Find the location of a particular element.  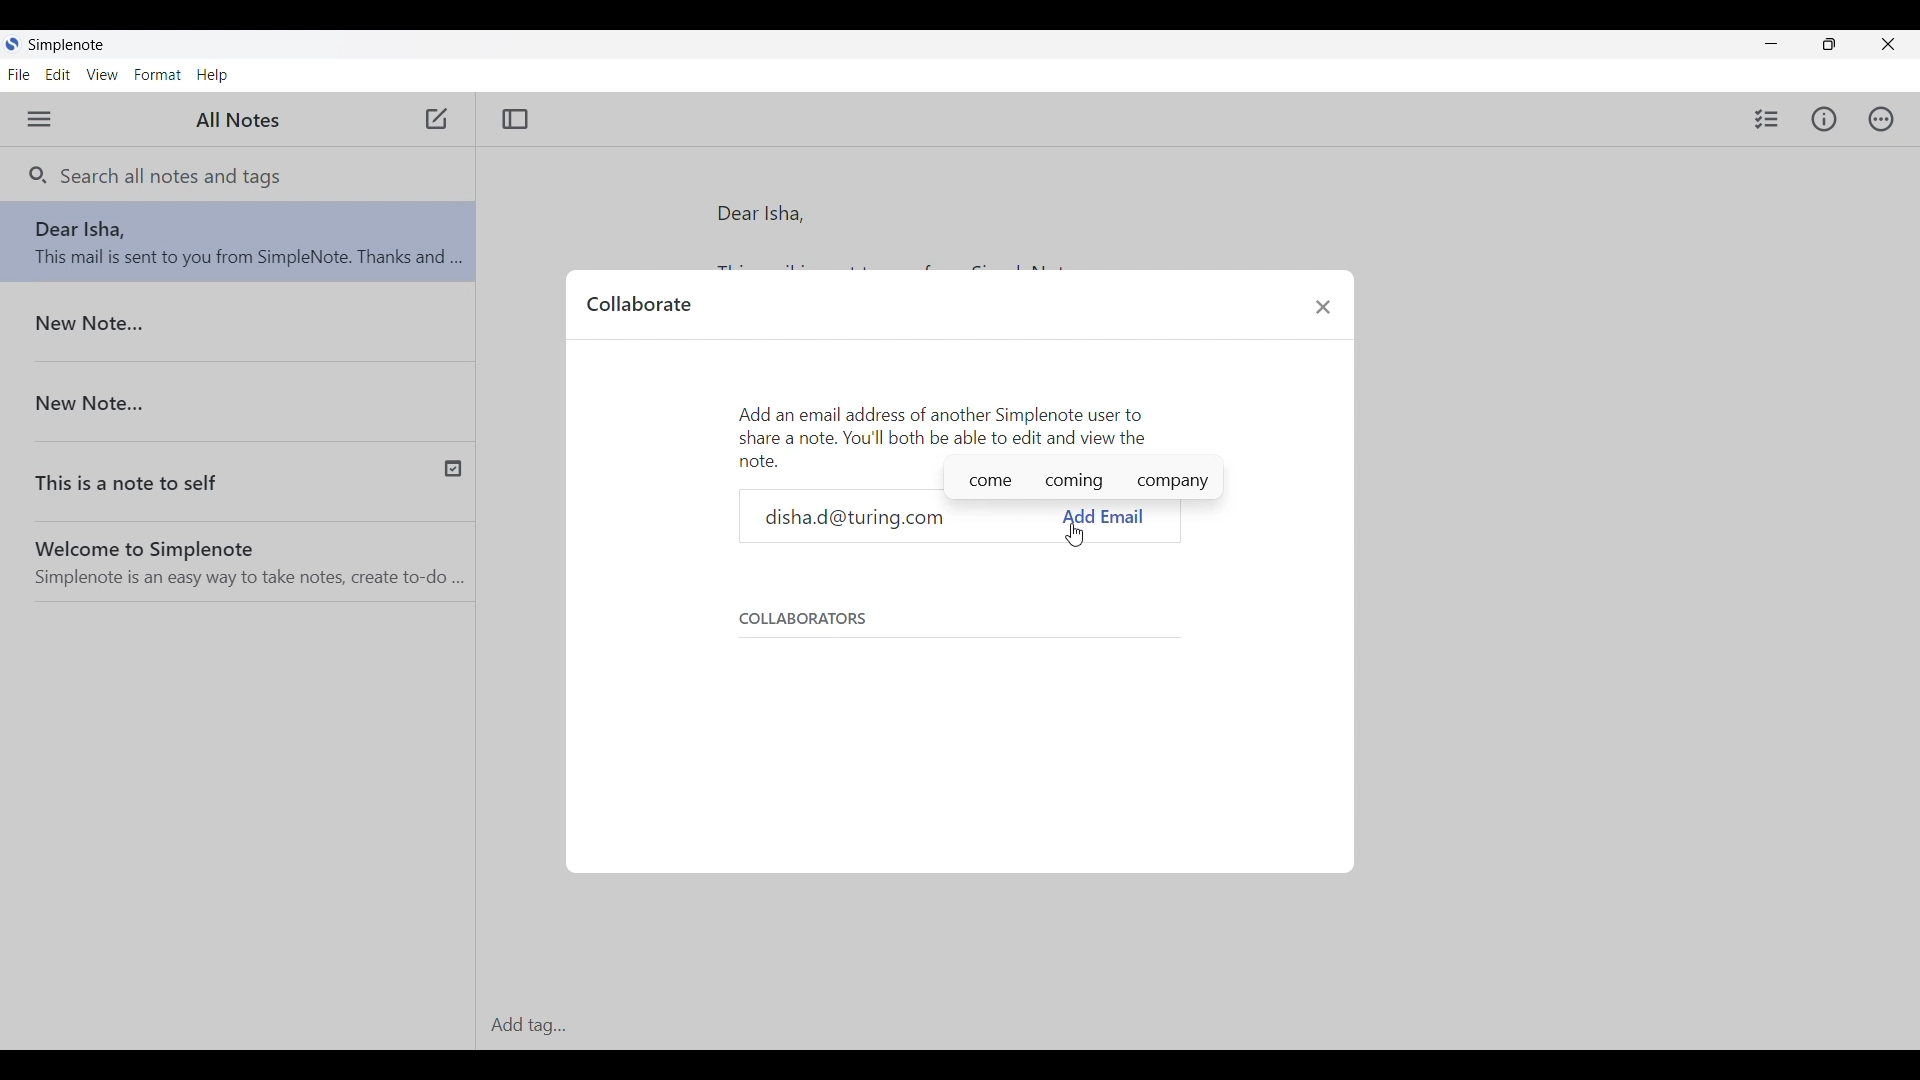

Info is located at coordinates (1825, 119).